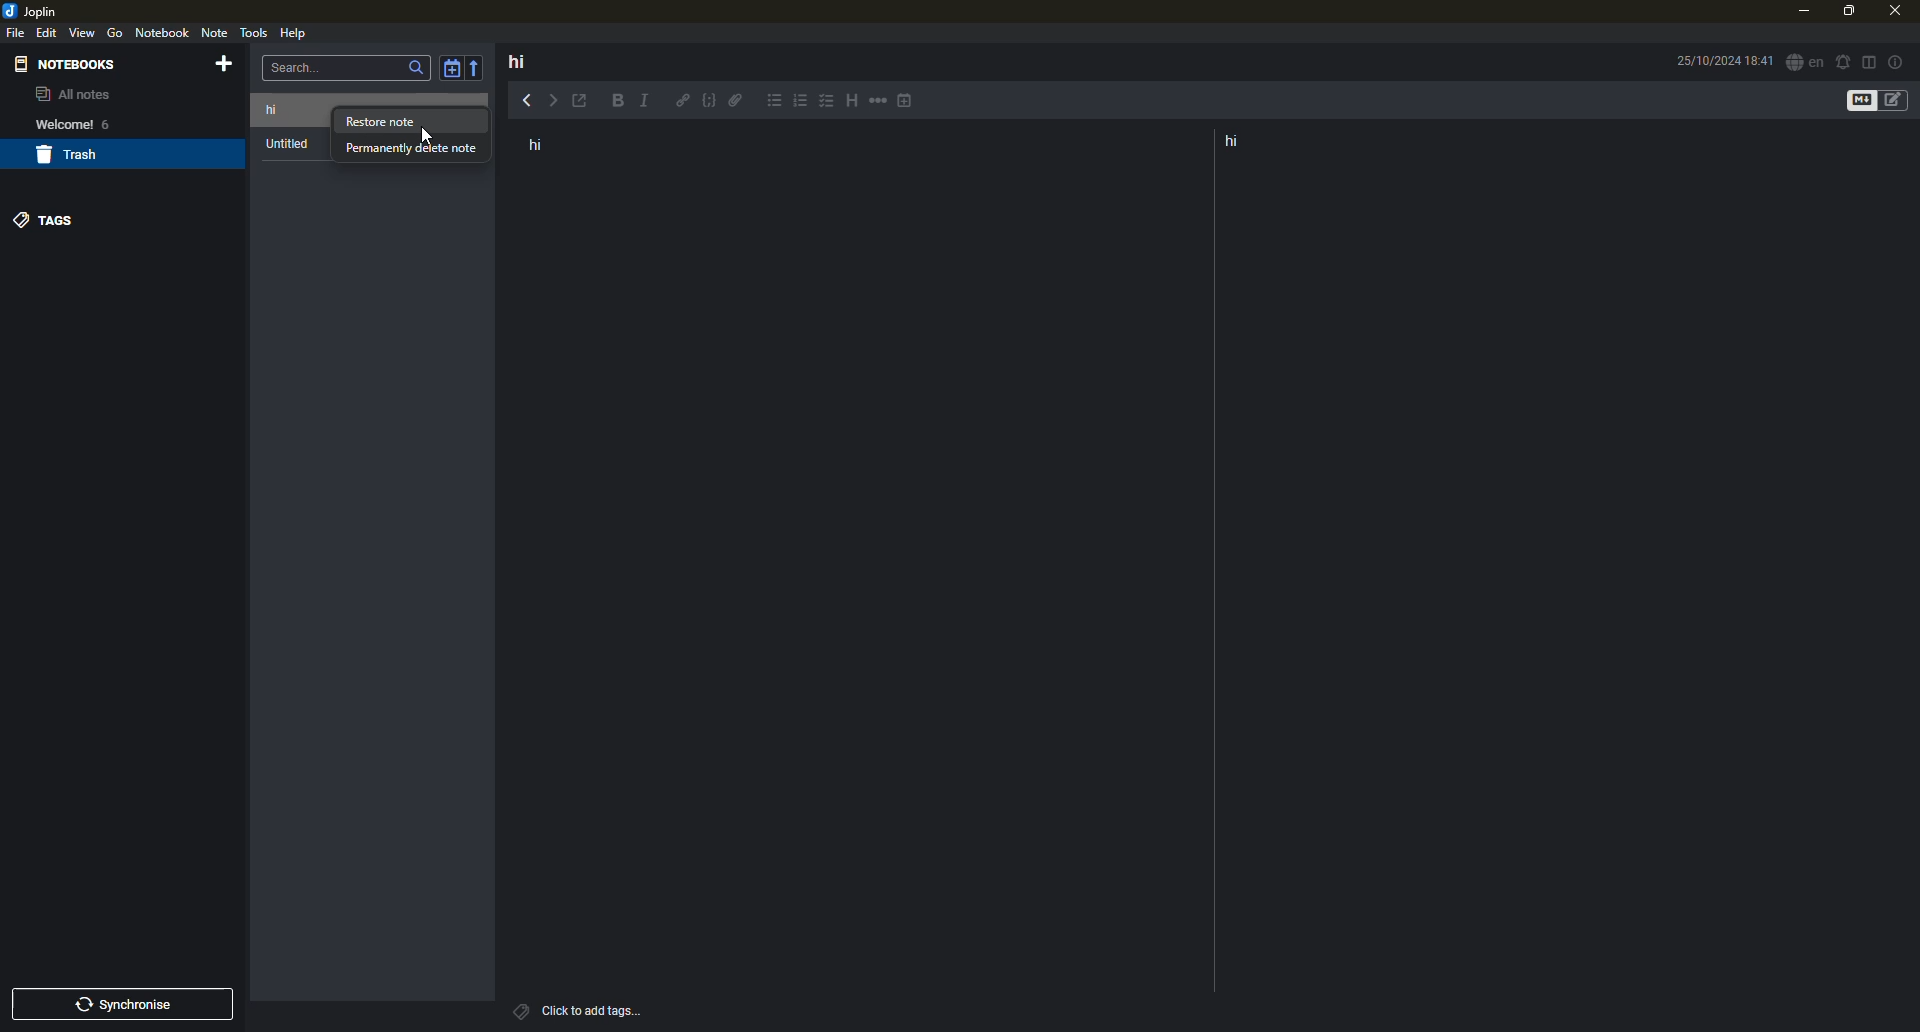  What do you see at coordinates (1846, 12) in the screenshot?
I see `maximize` at bounding box center [1846, 12].